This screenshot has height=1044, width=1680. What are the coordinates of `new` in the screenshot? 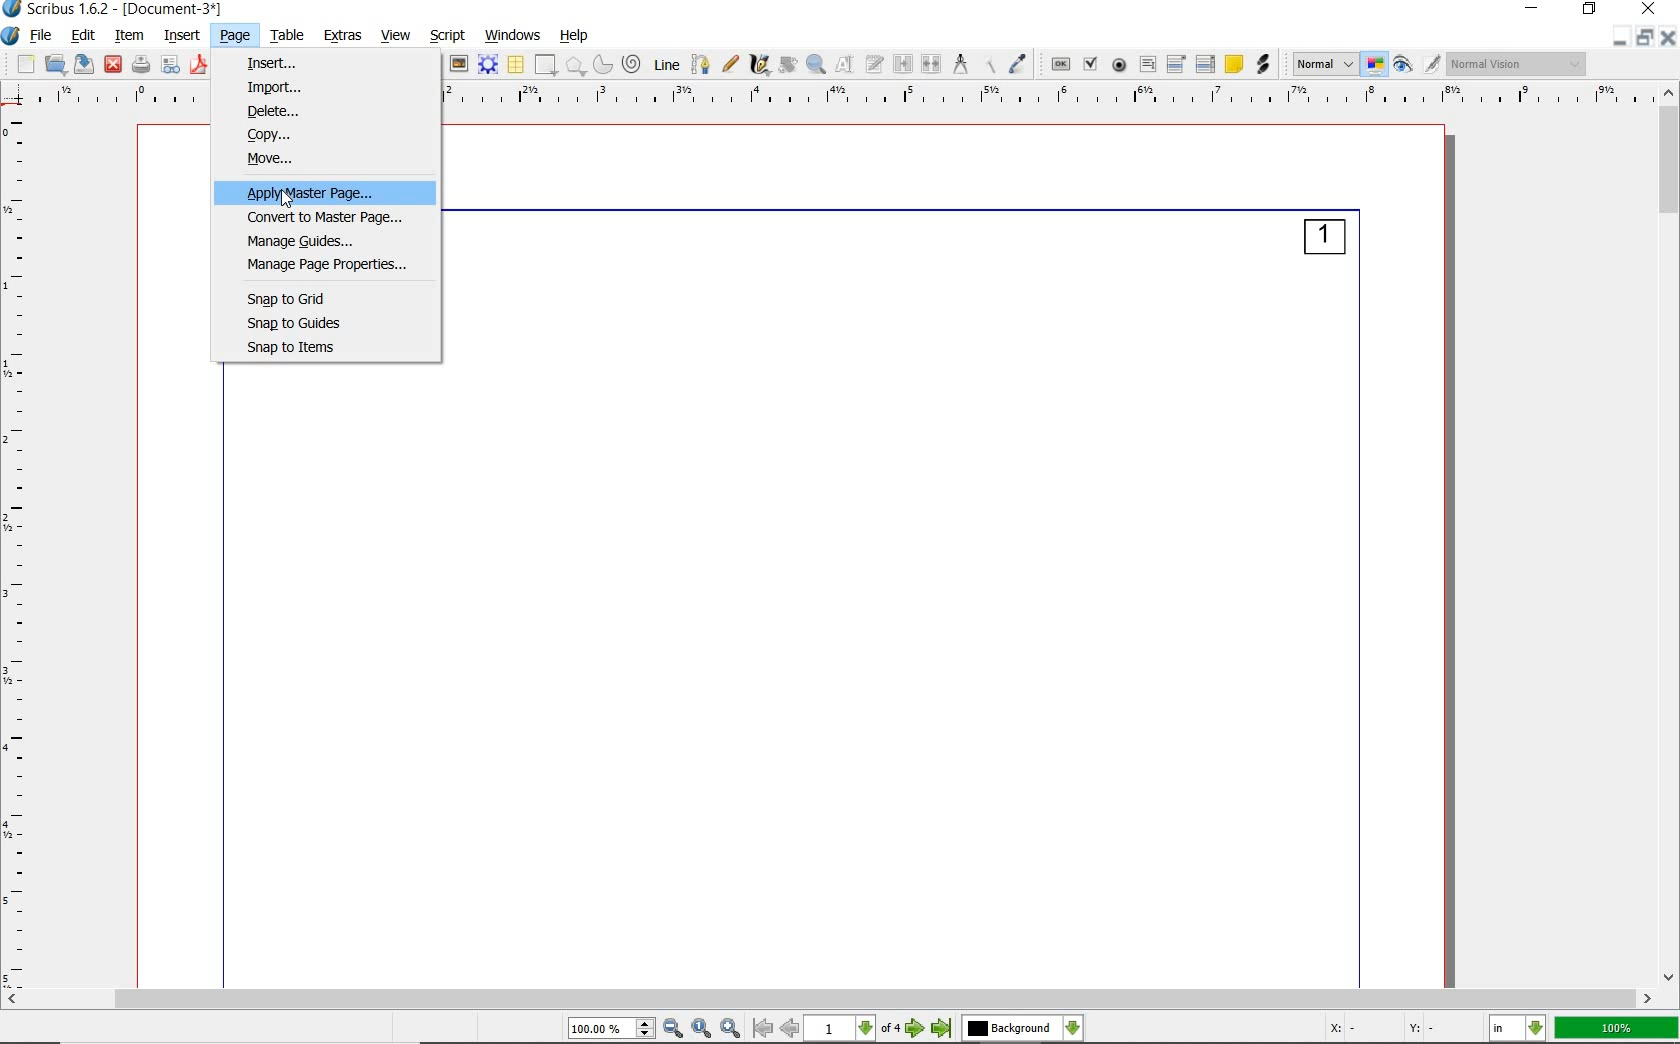 It's located at (25, 63).